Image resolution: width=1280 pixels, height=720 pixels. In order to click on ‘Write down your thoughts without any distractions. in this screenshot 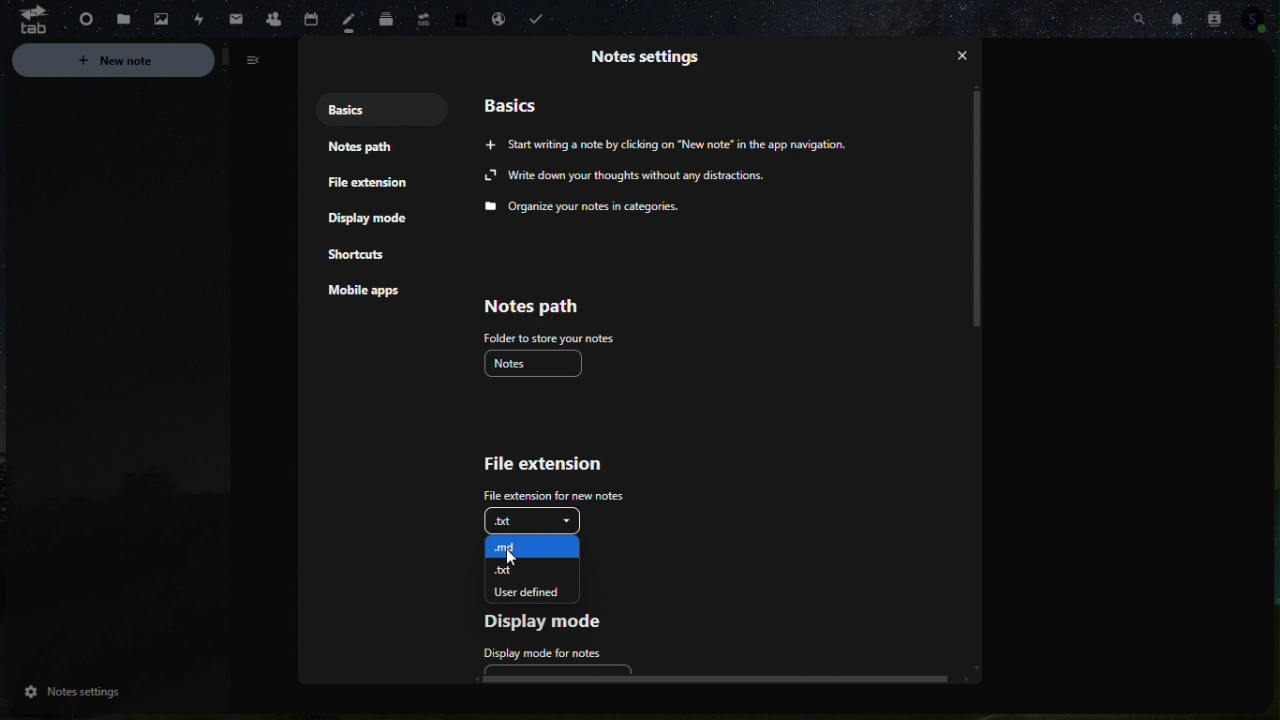, I will do `click(627, 177)`.